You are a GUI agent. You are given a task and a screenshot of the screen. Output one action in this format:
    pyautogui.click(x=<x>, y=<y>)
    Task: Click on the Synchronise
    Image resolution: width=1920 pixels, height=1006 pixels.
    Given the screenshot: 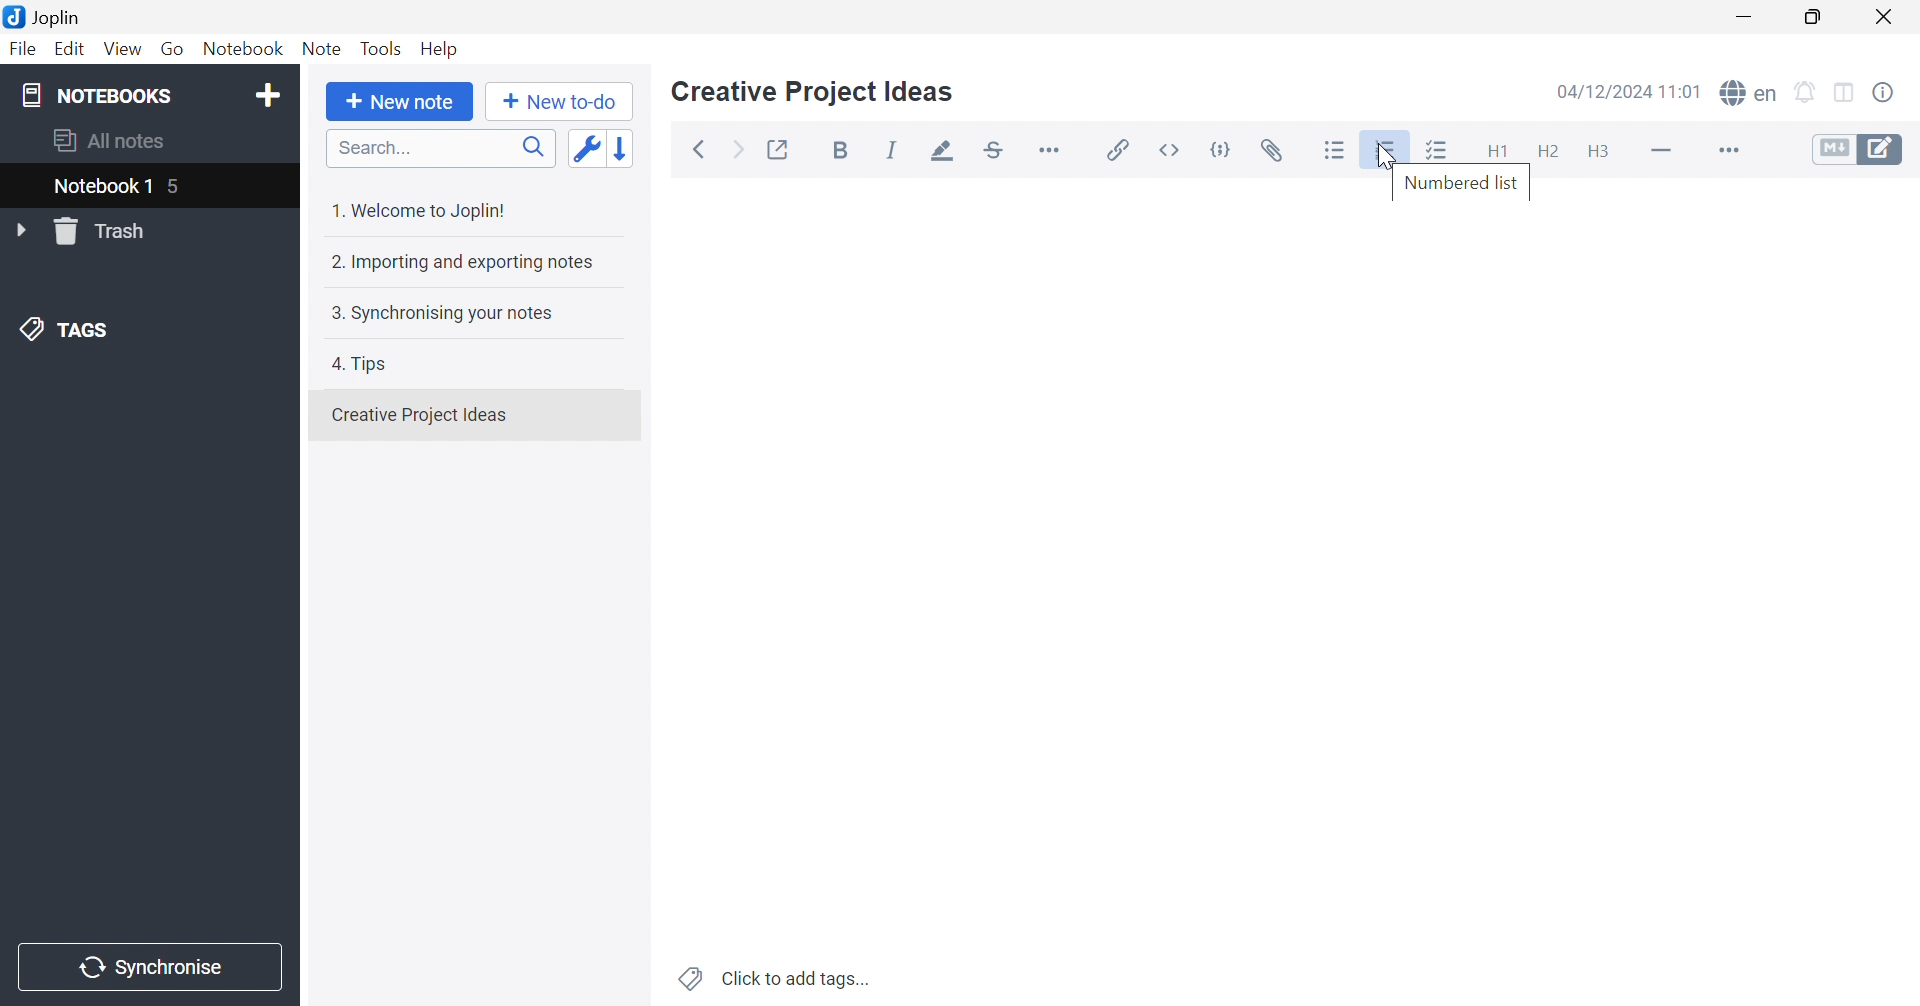 What is the action you would take?
    pyautogui.click(x=153, y=968)
    